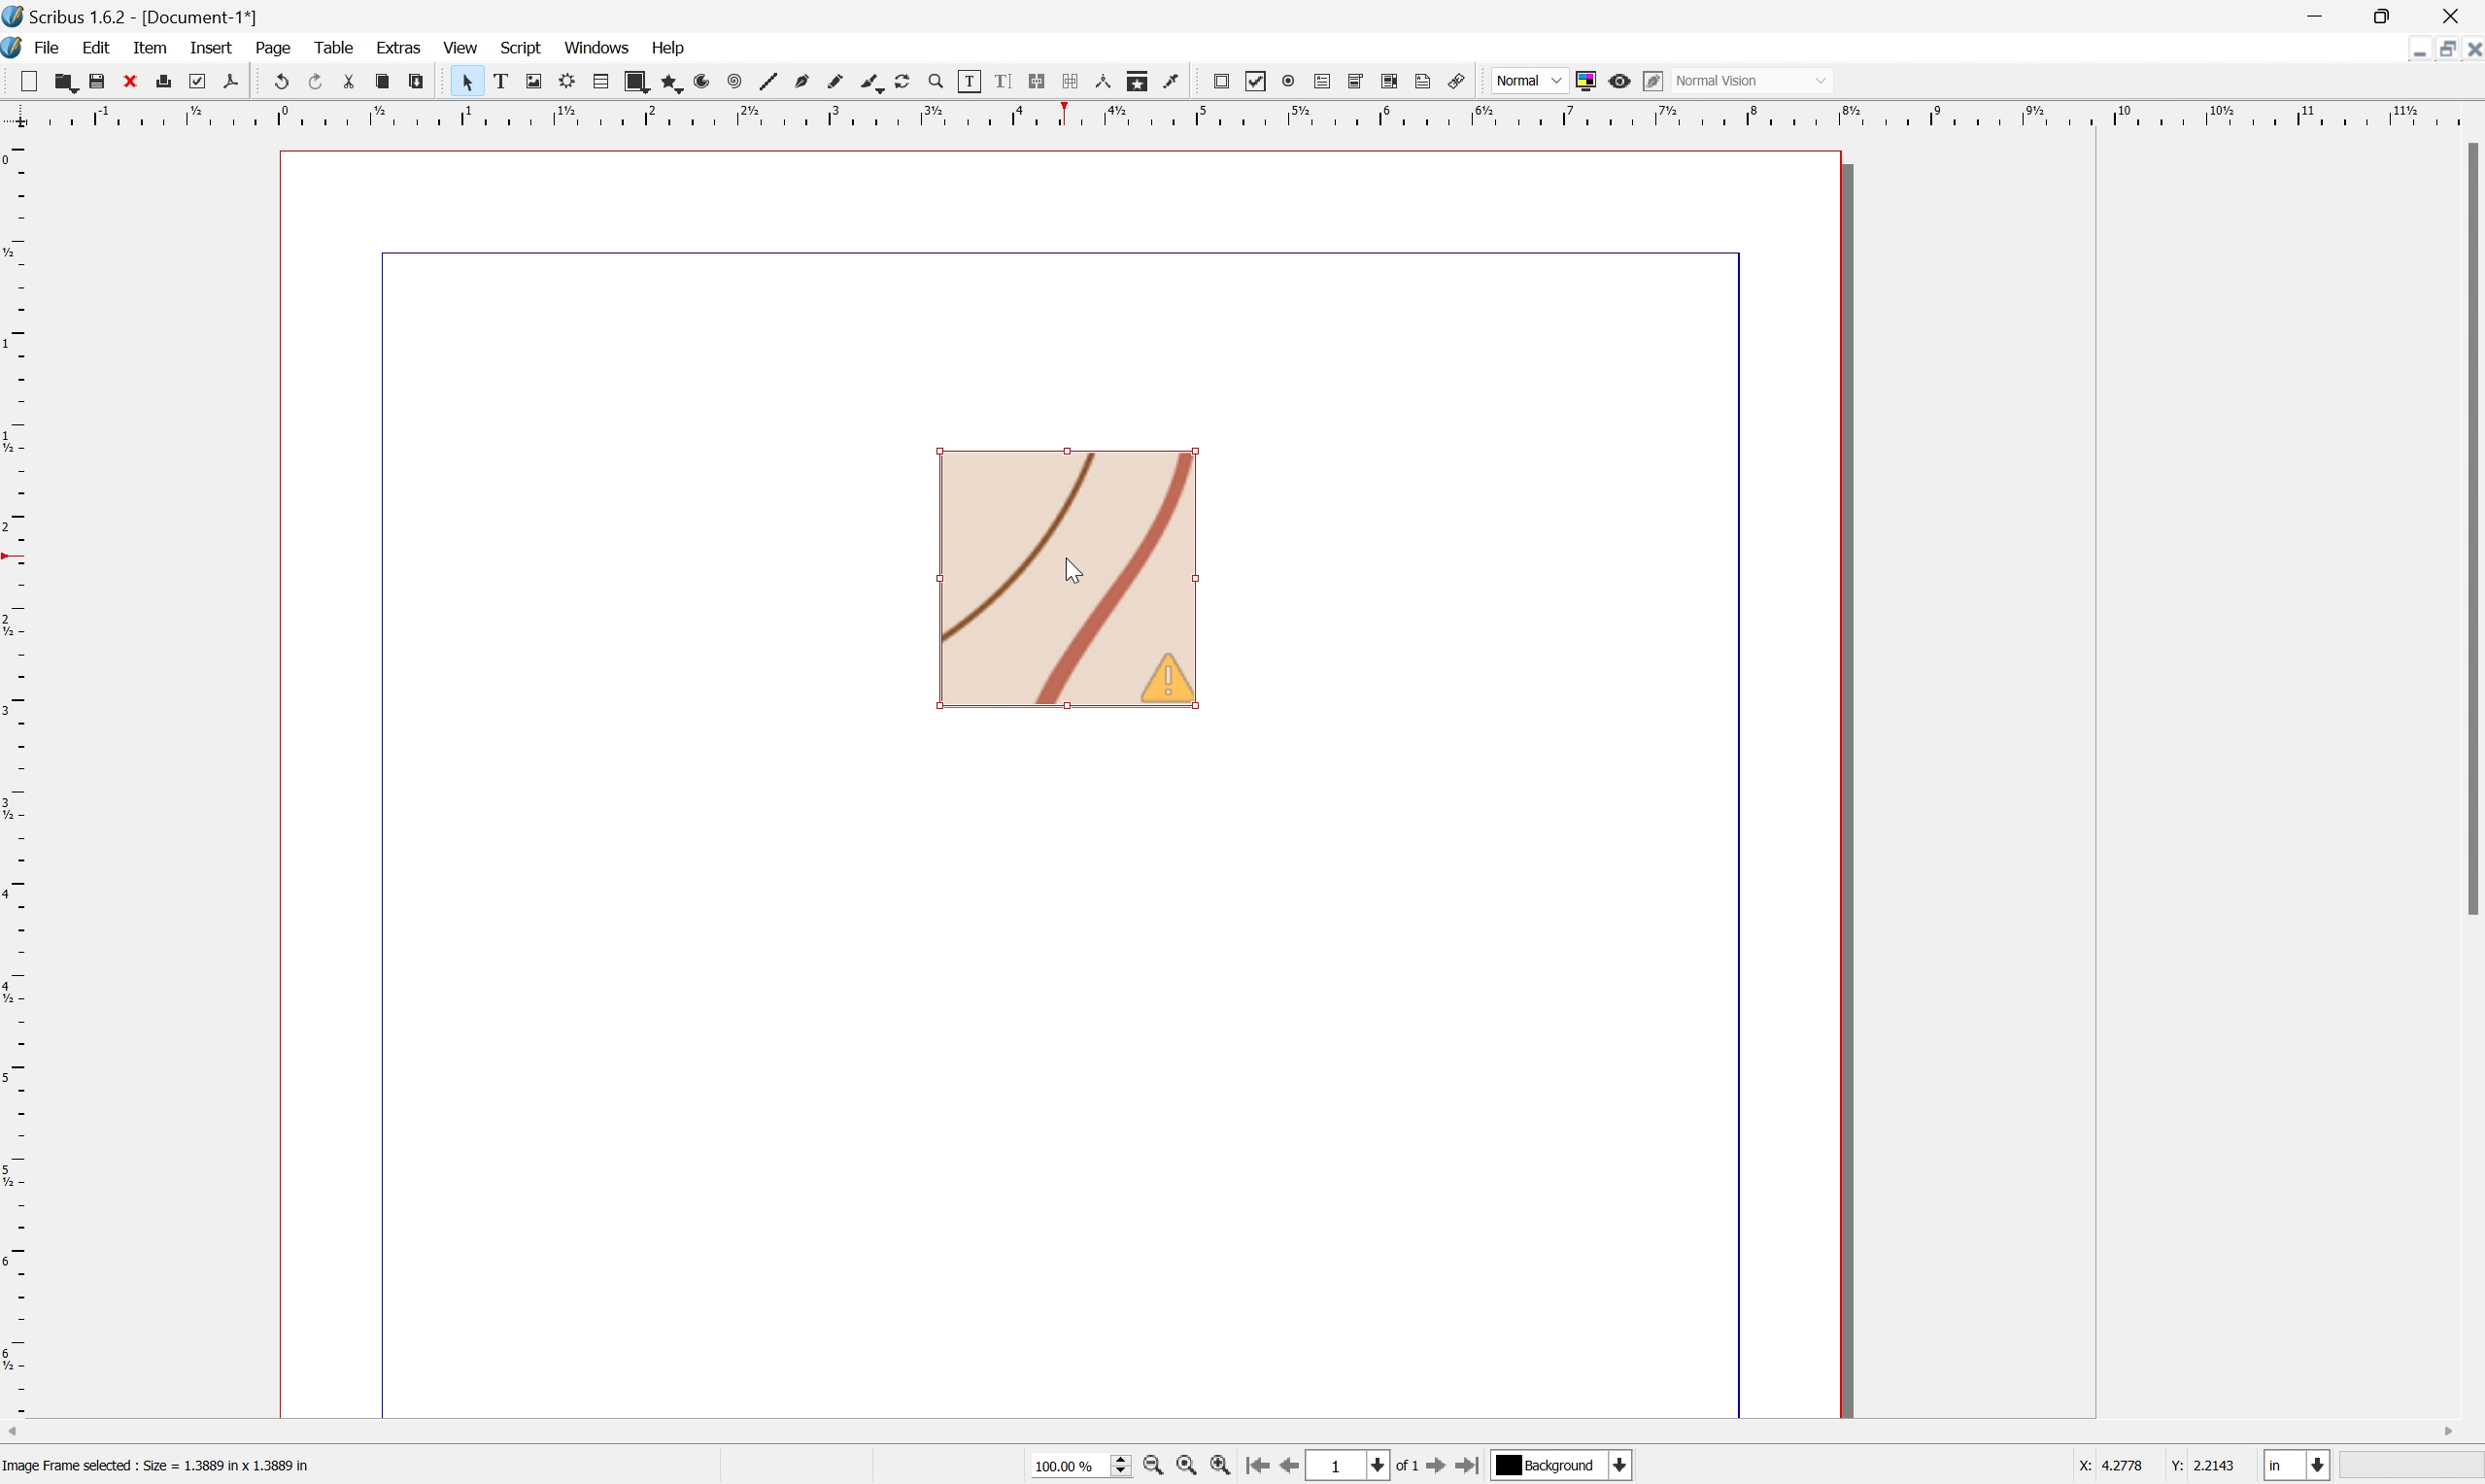  What do you see at coordinates (1441, 1467) in the screenshot?
I see `Next Page` at bounding box center [1441, 1467].